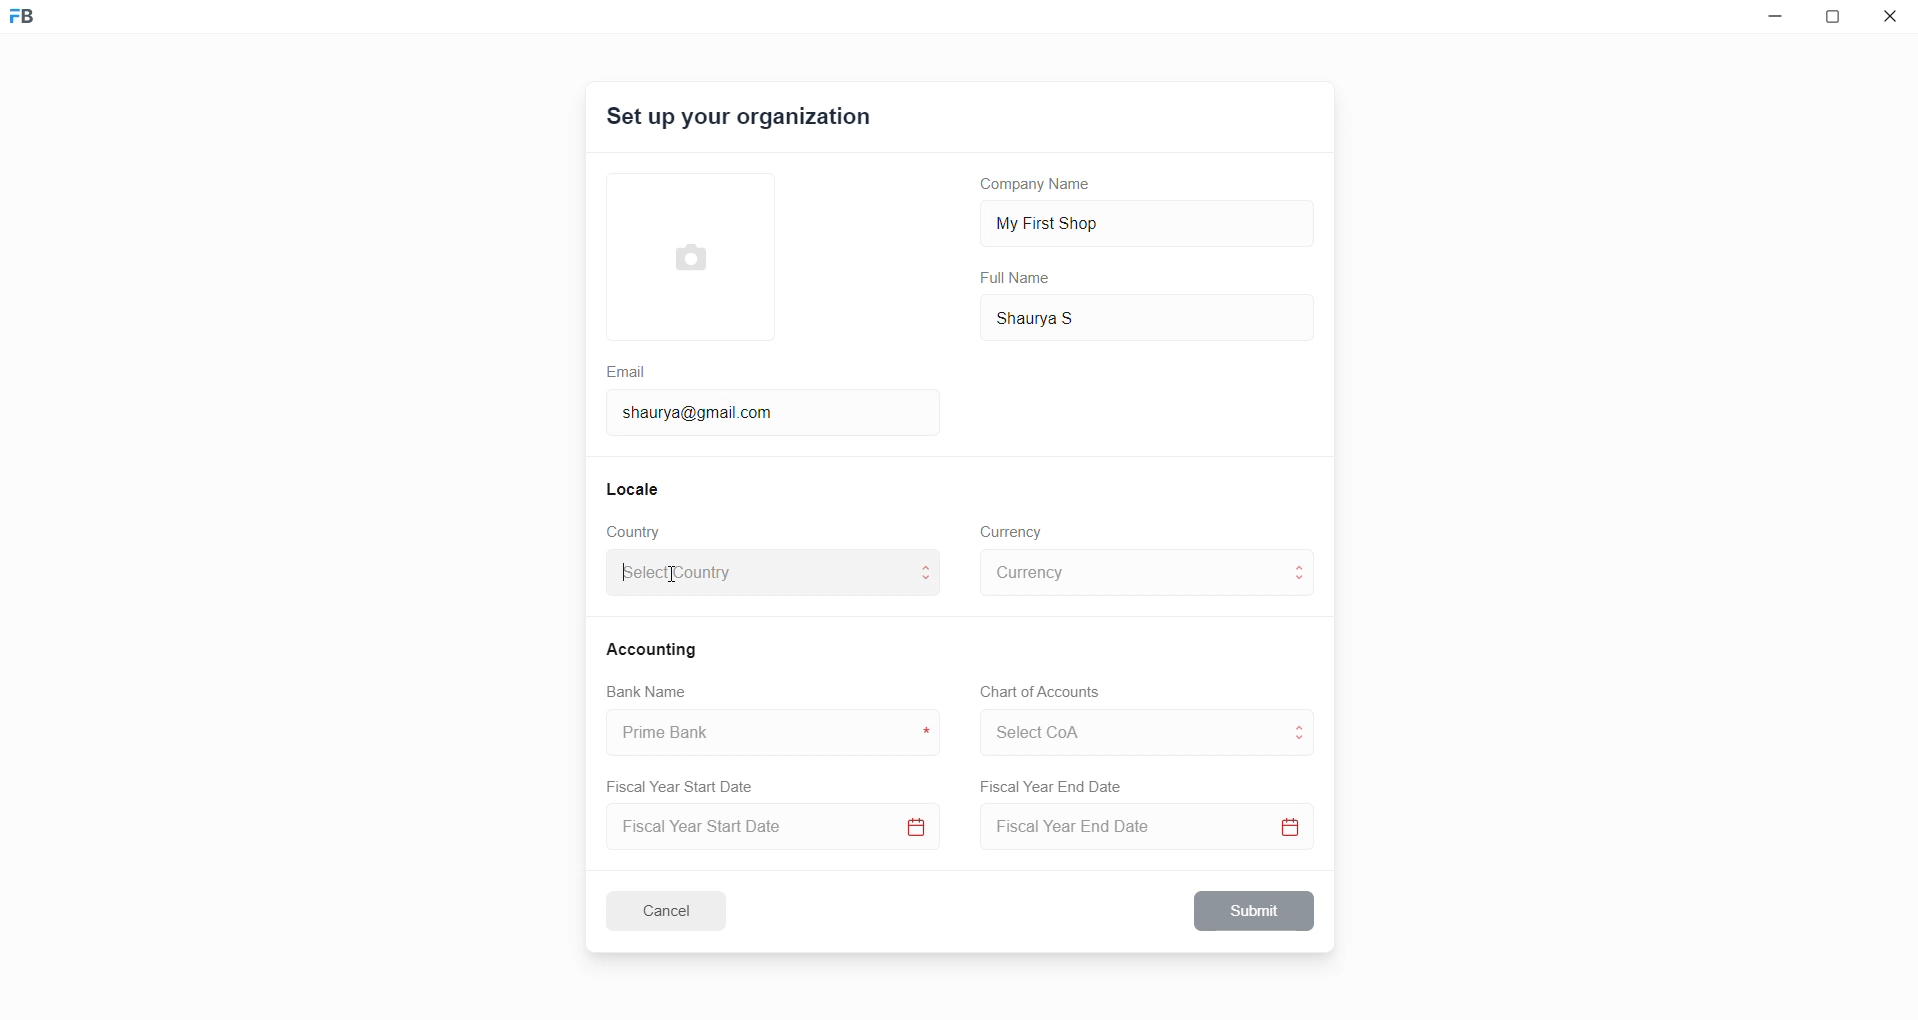 The image size is (1918, 1020). I want to click on Chart of Accounts, so click(1034, 692).